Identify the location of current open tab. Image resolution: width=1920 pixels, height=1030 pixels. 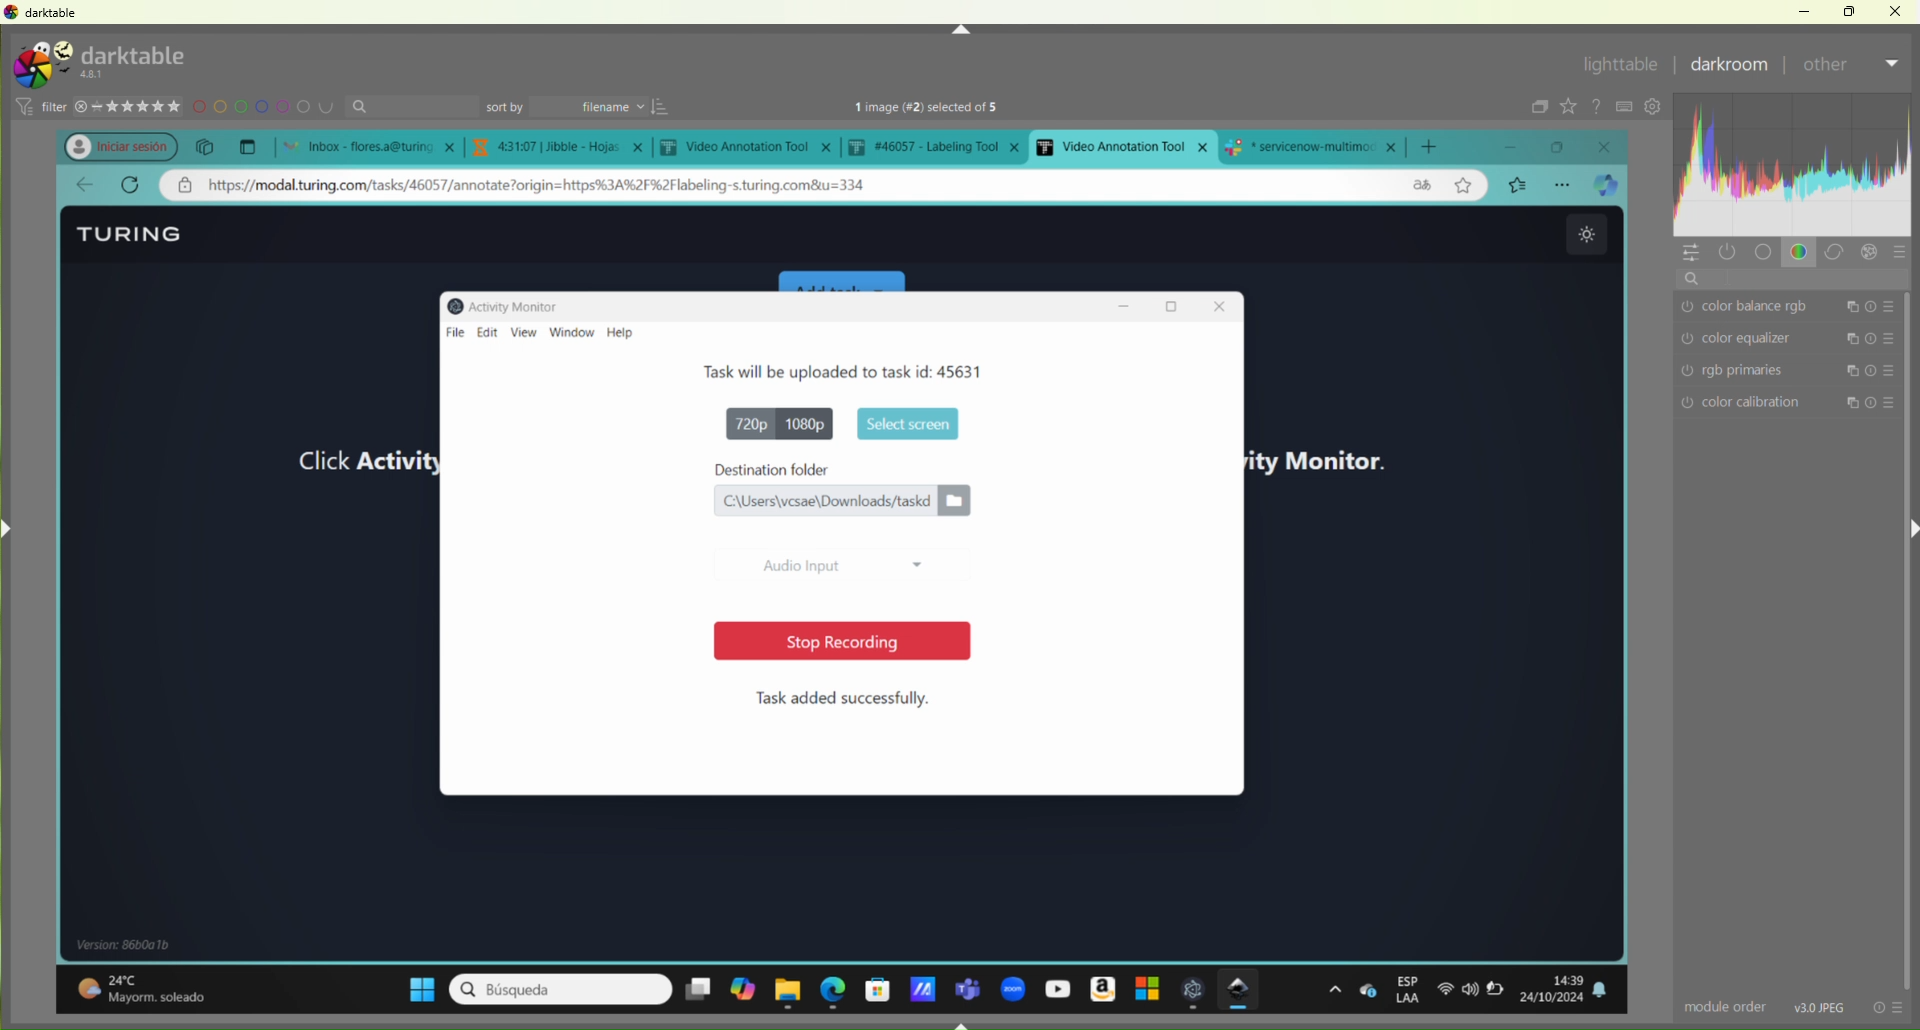
(1123, 146).